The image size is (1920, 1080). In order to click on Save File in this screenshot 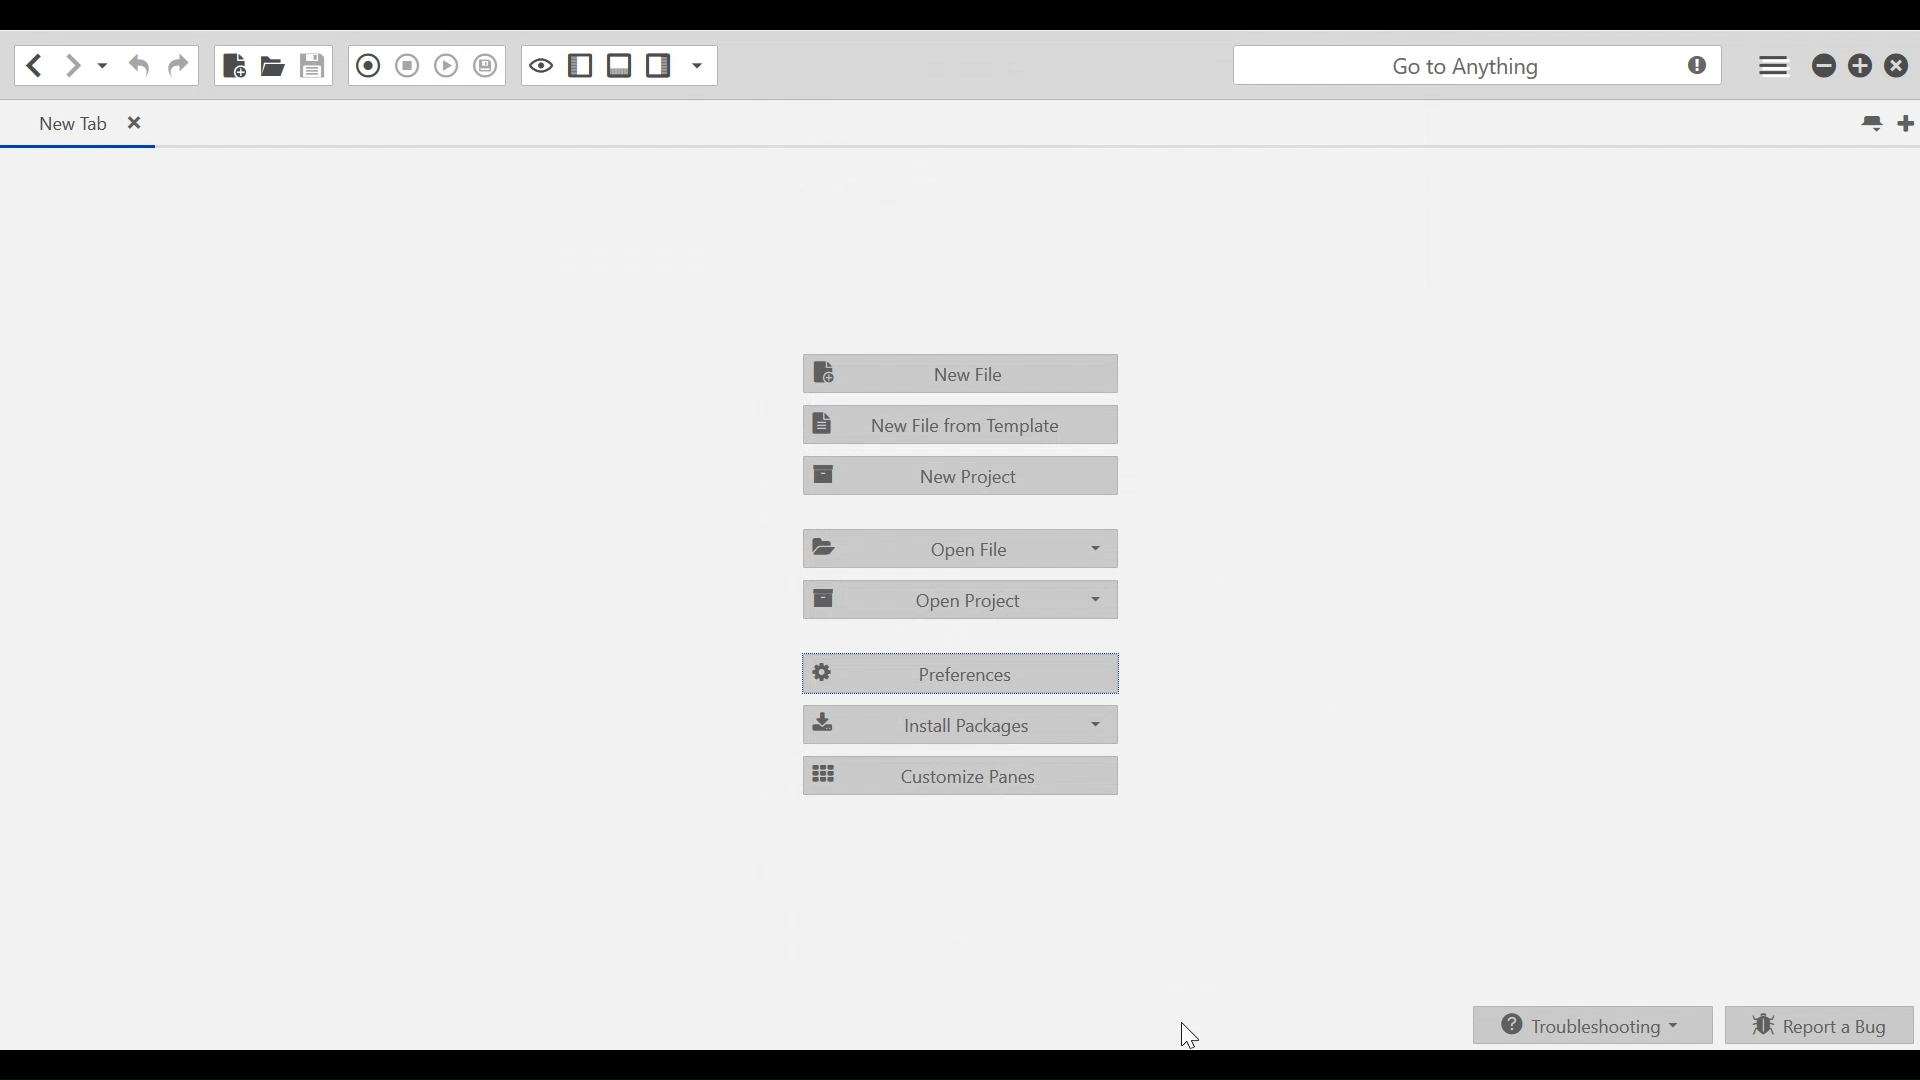, I will do `click(311, 66)`.